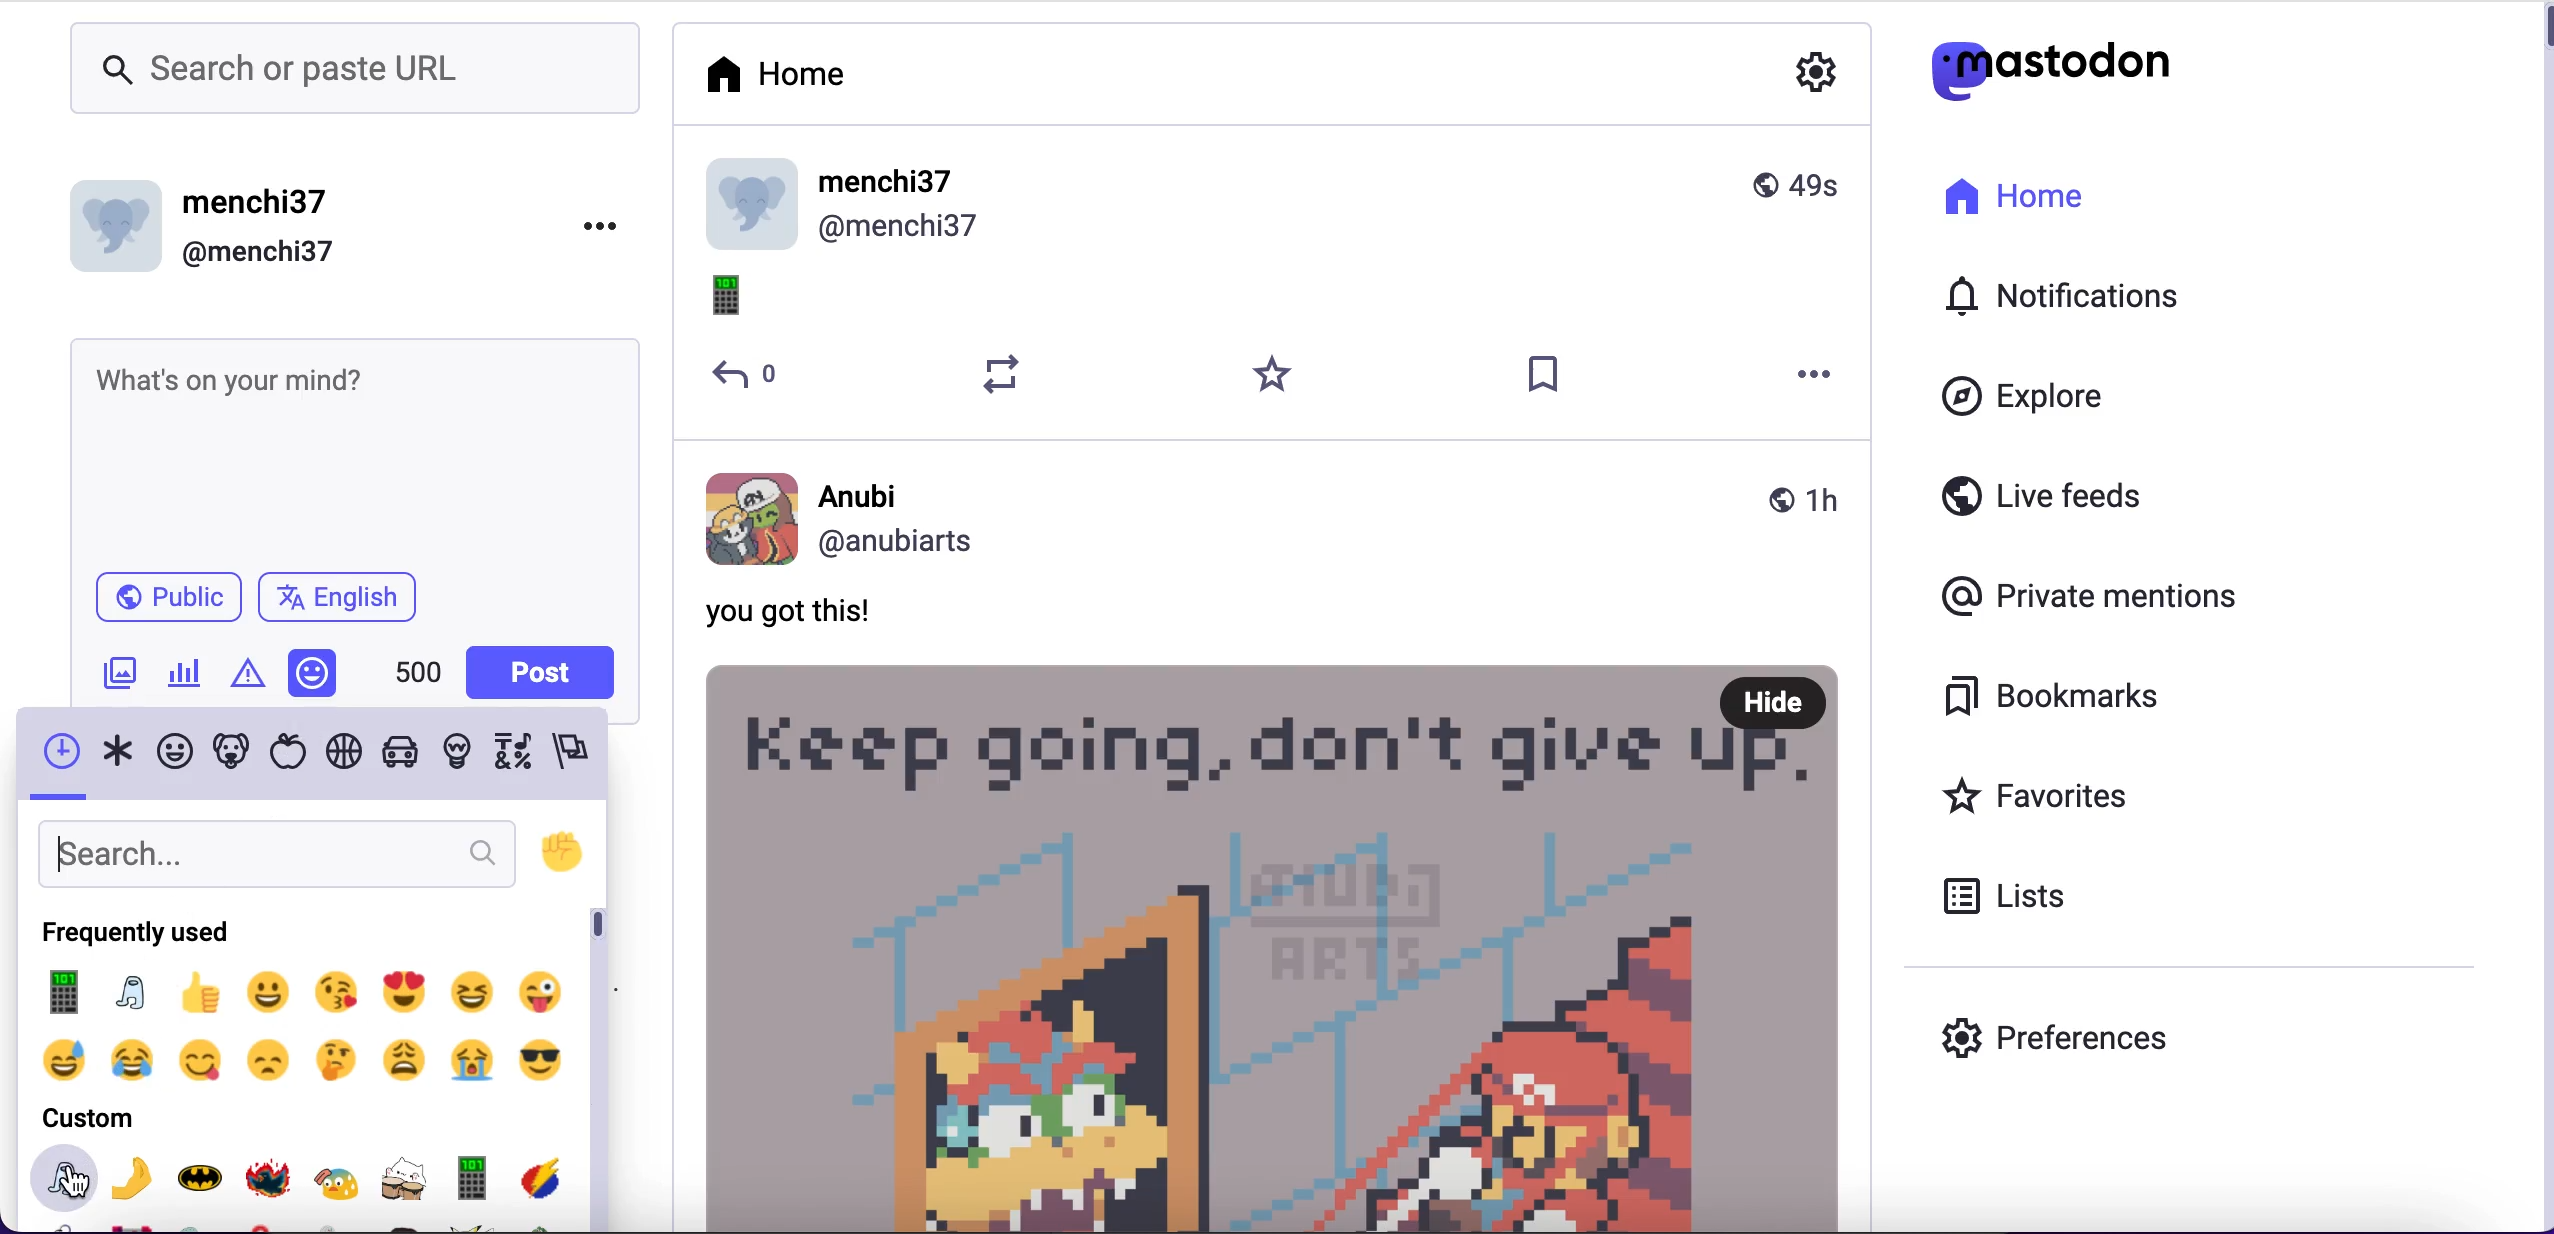 Image resolution: width=2554 pixels, height=1234 pixels. Describe the element at coordinates (1817, 376) in the screenshot. I see `more options` at that location.